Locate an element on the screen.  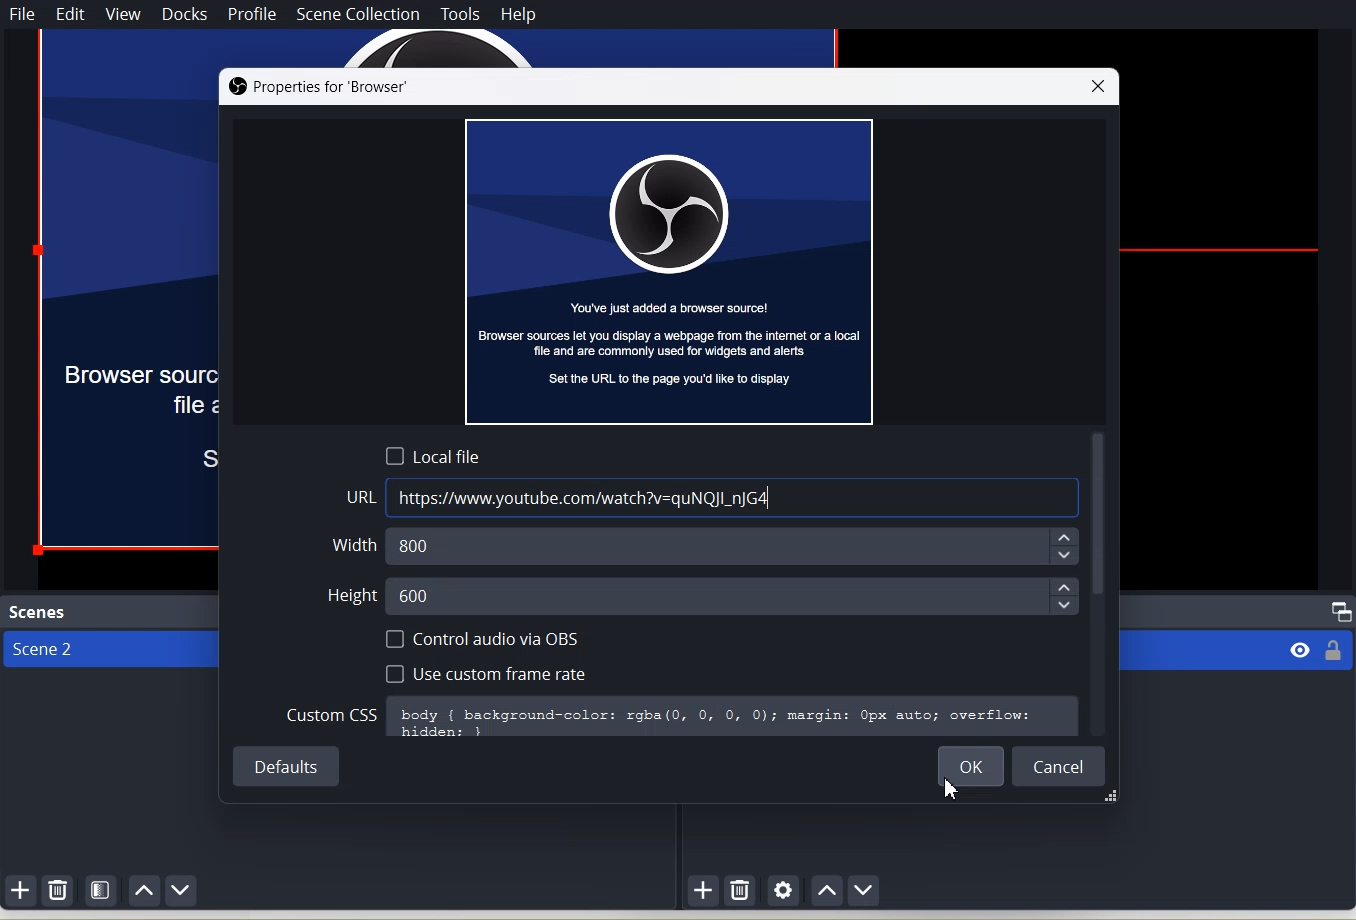
Edit is located at coordinates (72, 14).